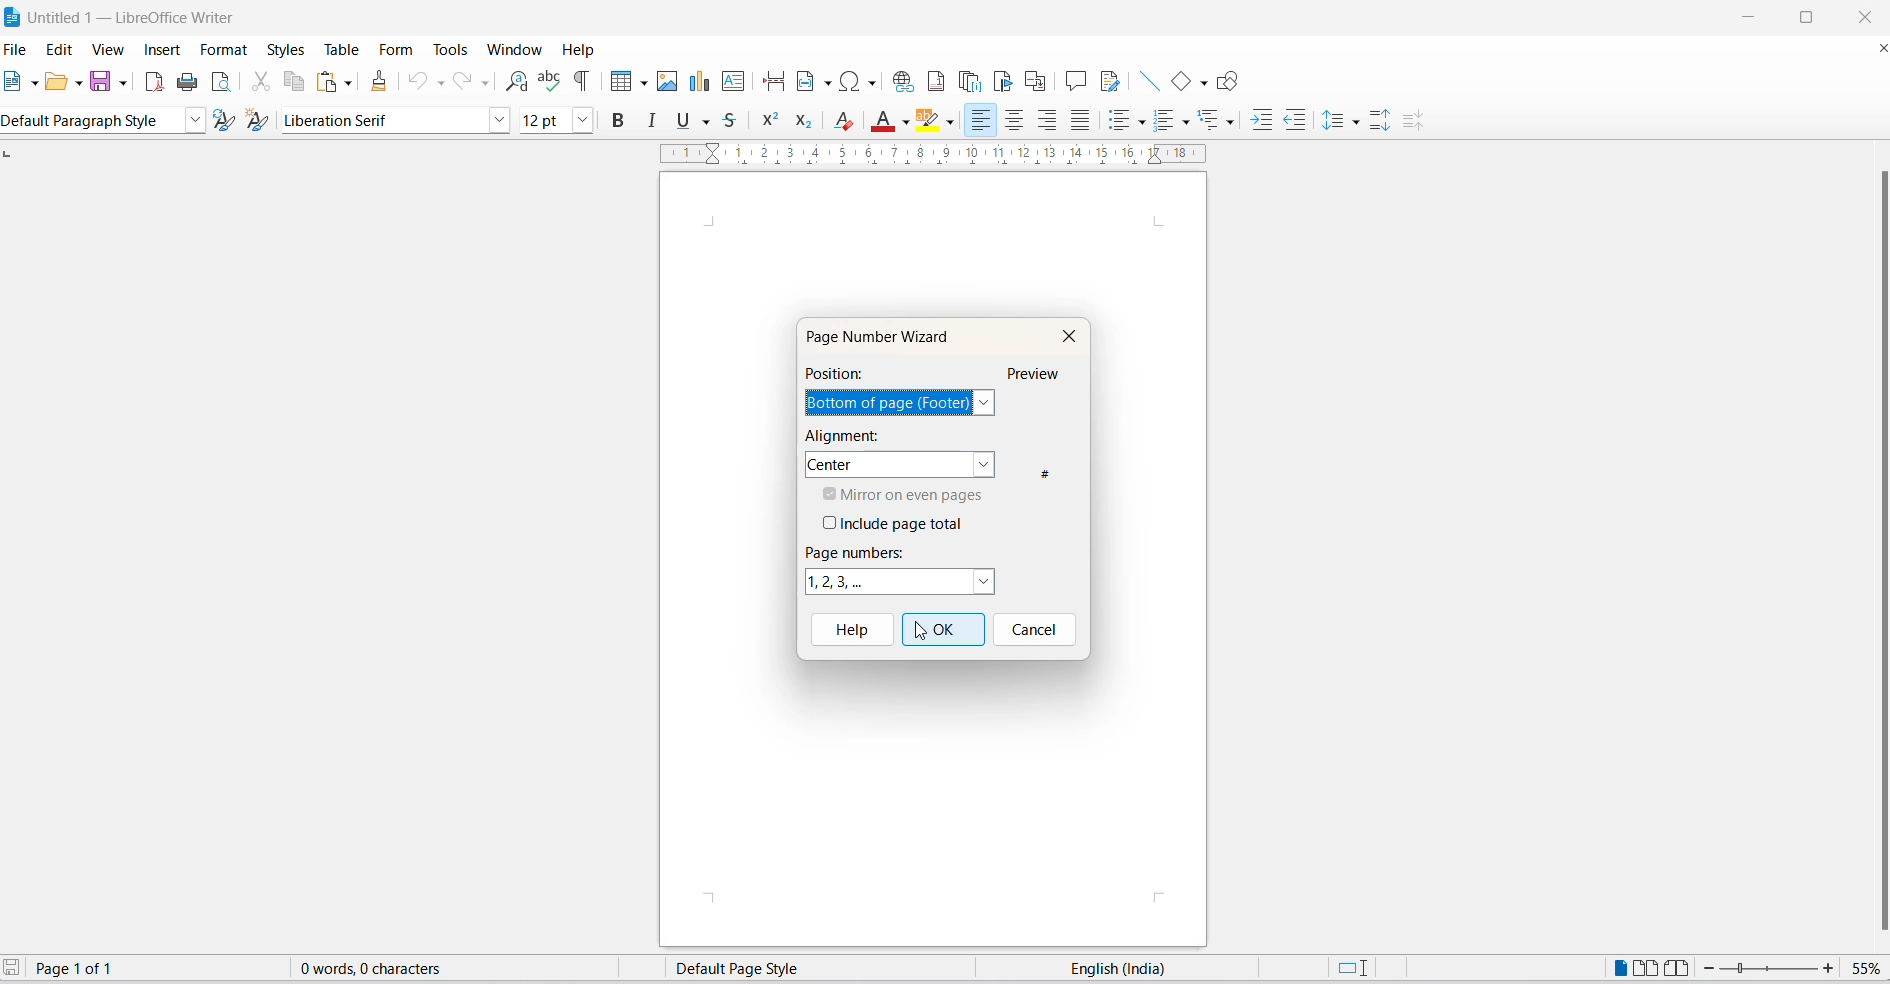 This screenshot has width=1890, height=984. I want to click on table grid, so click(641, 83).